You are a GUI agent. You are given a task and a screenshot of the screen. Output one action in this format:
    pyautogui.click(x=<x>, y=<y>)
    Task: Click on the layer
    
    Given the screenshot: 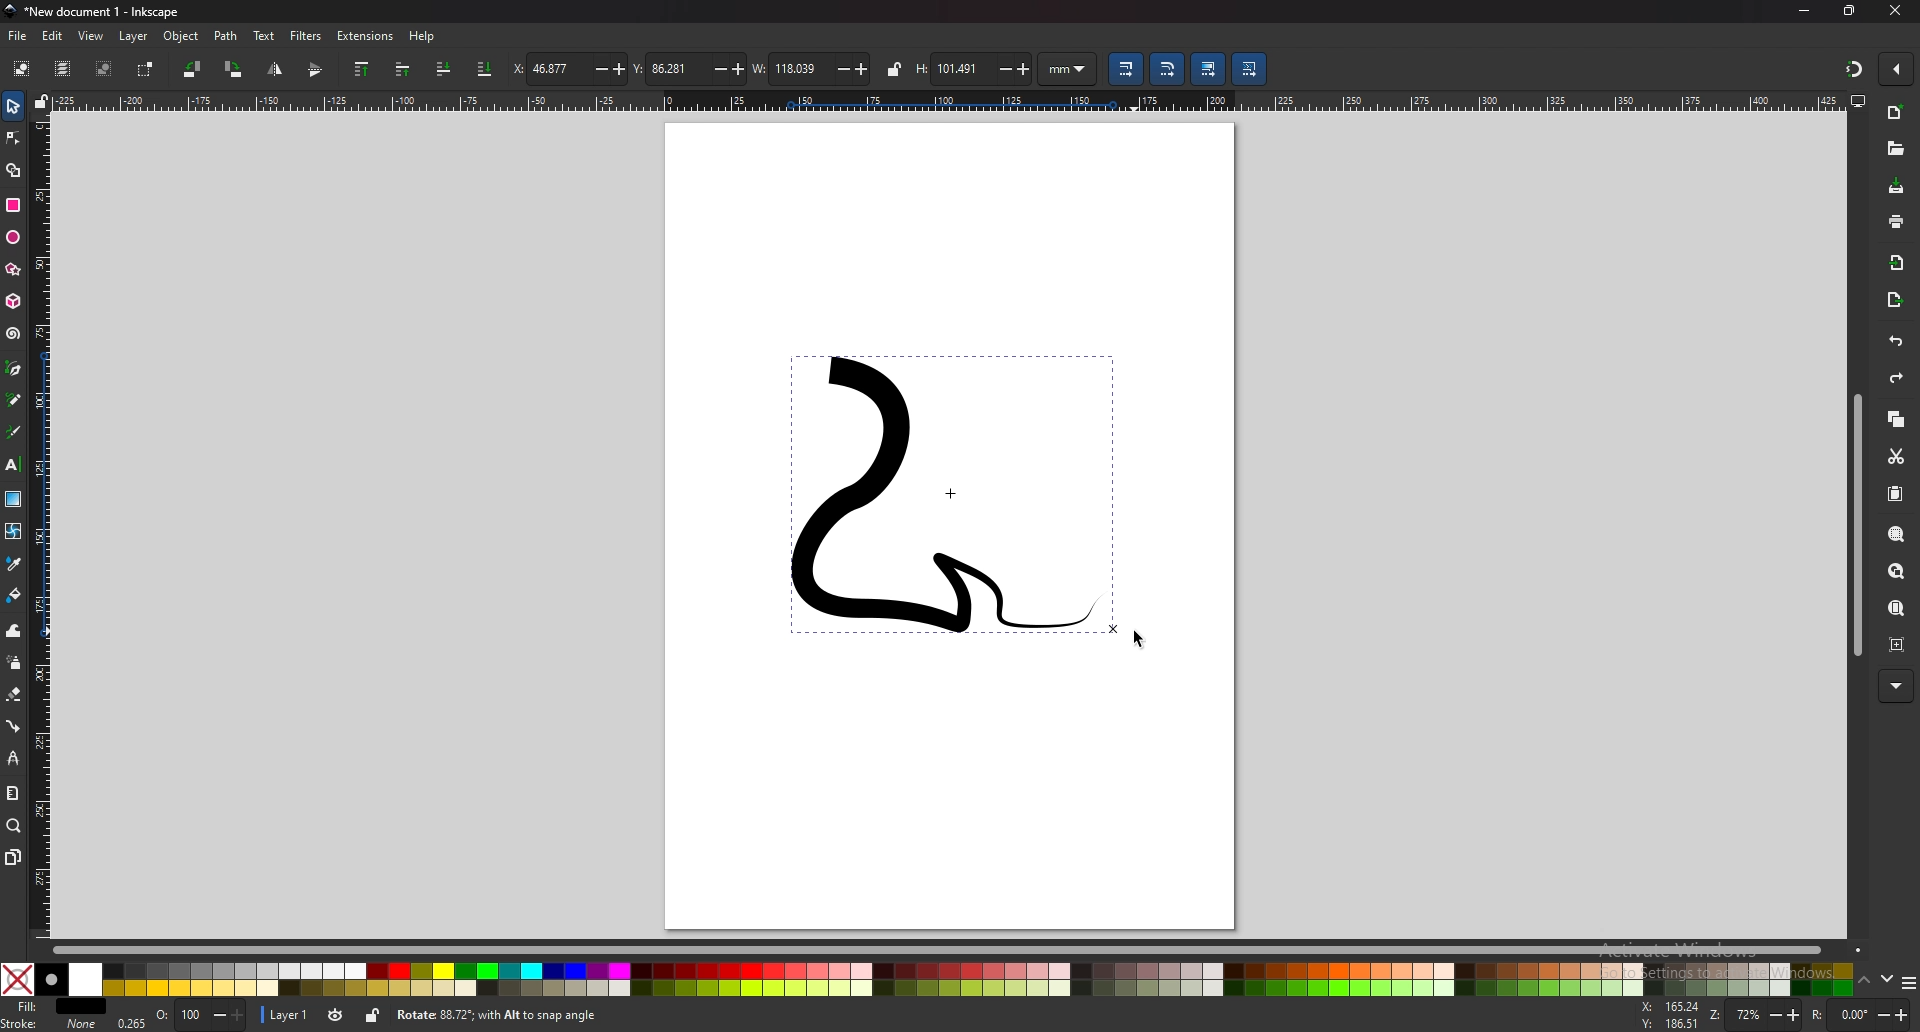 What is the action you would take?
    pyautogui.click(x=133, y=36)
    